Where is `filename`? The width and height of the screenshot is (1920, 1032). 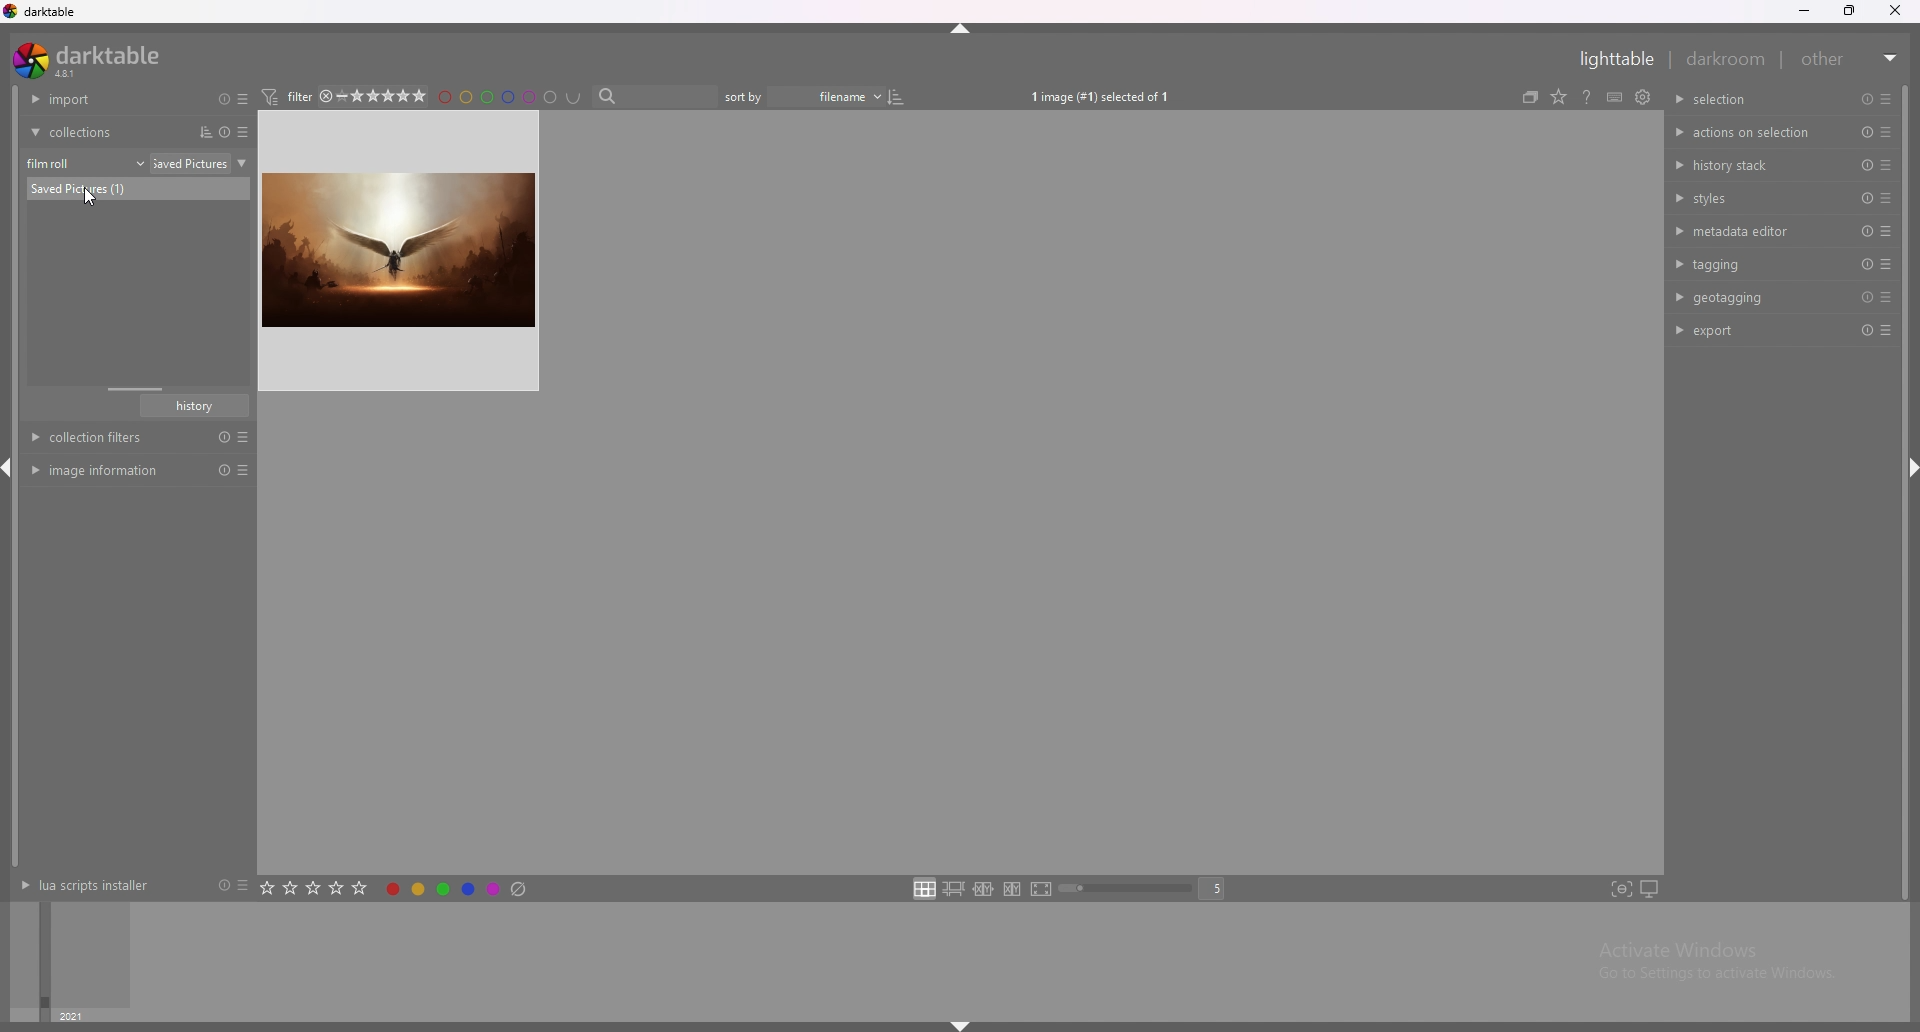
filename is located at coordinates (835, 96).